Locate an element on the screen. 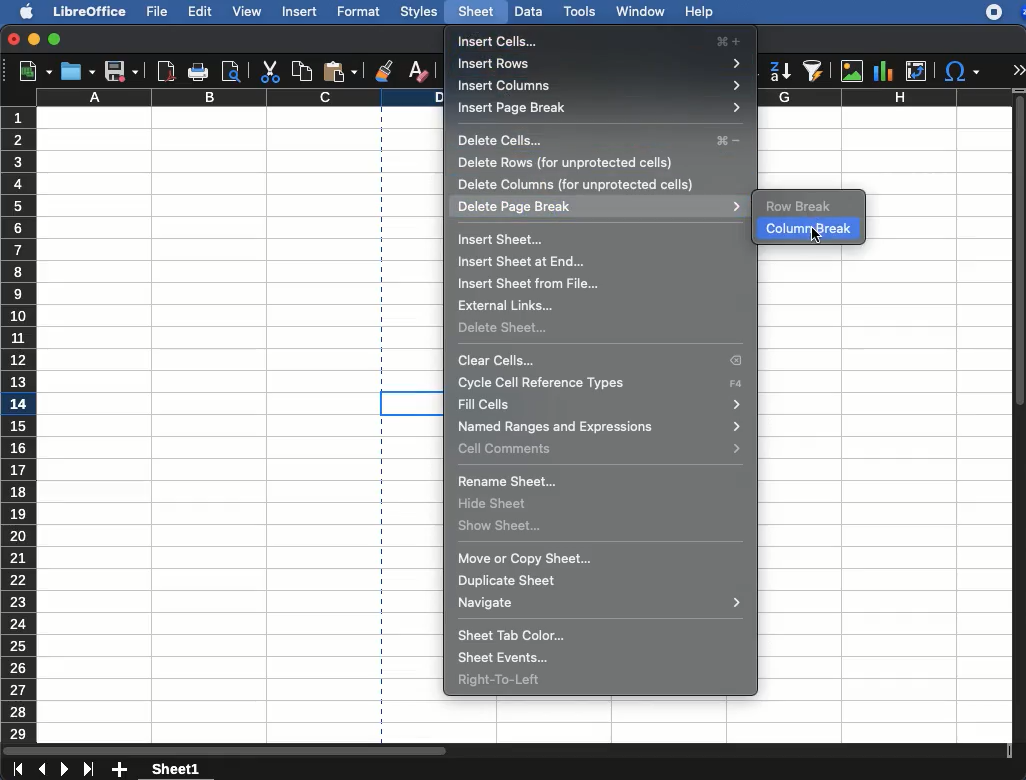 The height and width of the screenshot is (780, 1026). maximize is located at coordinates (54, 39).